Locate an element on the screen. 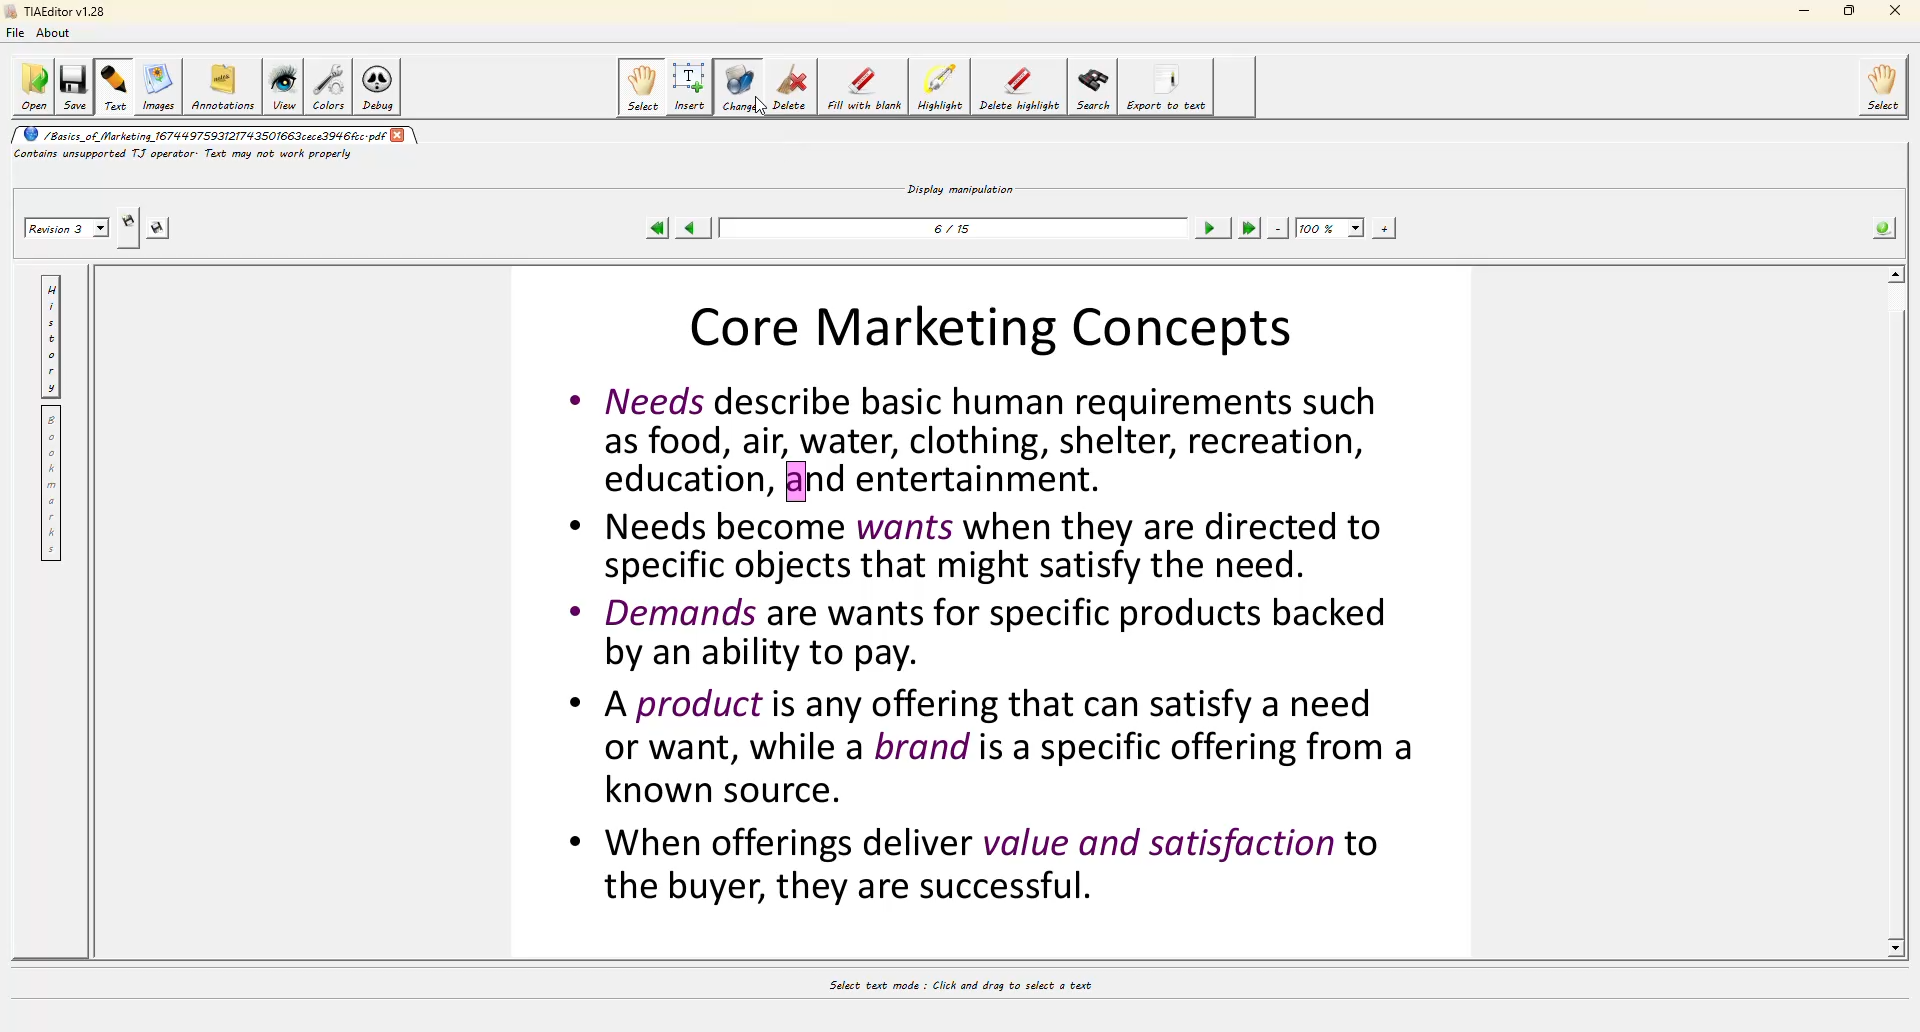 The width and height of the screenshot is (1920, 1032). previous page is located at coordinates (688, 228).